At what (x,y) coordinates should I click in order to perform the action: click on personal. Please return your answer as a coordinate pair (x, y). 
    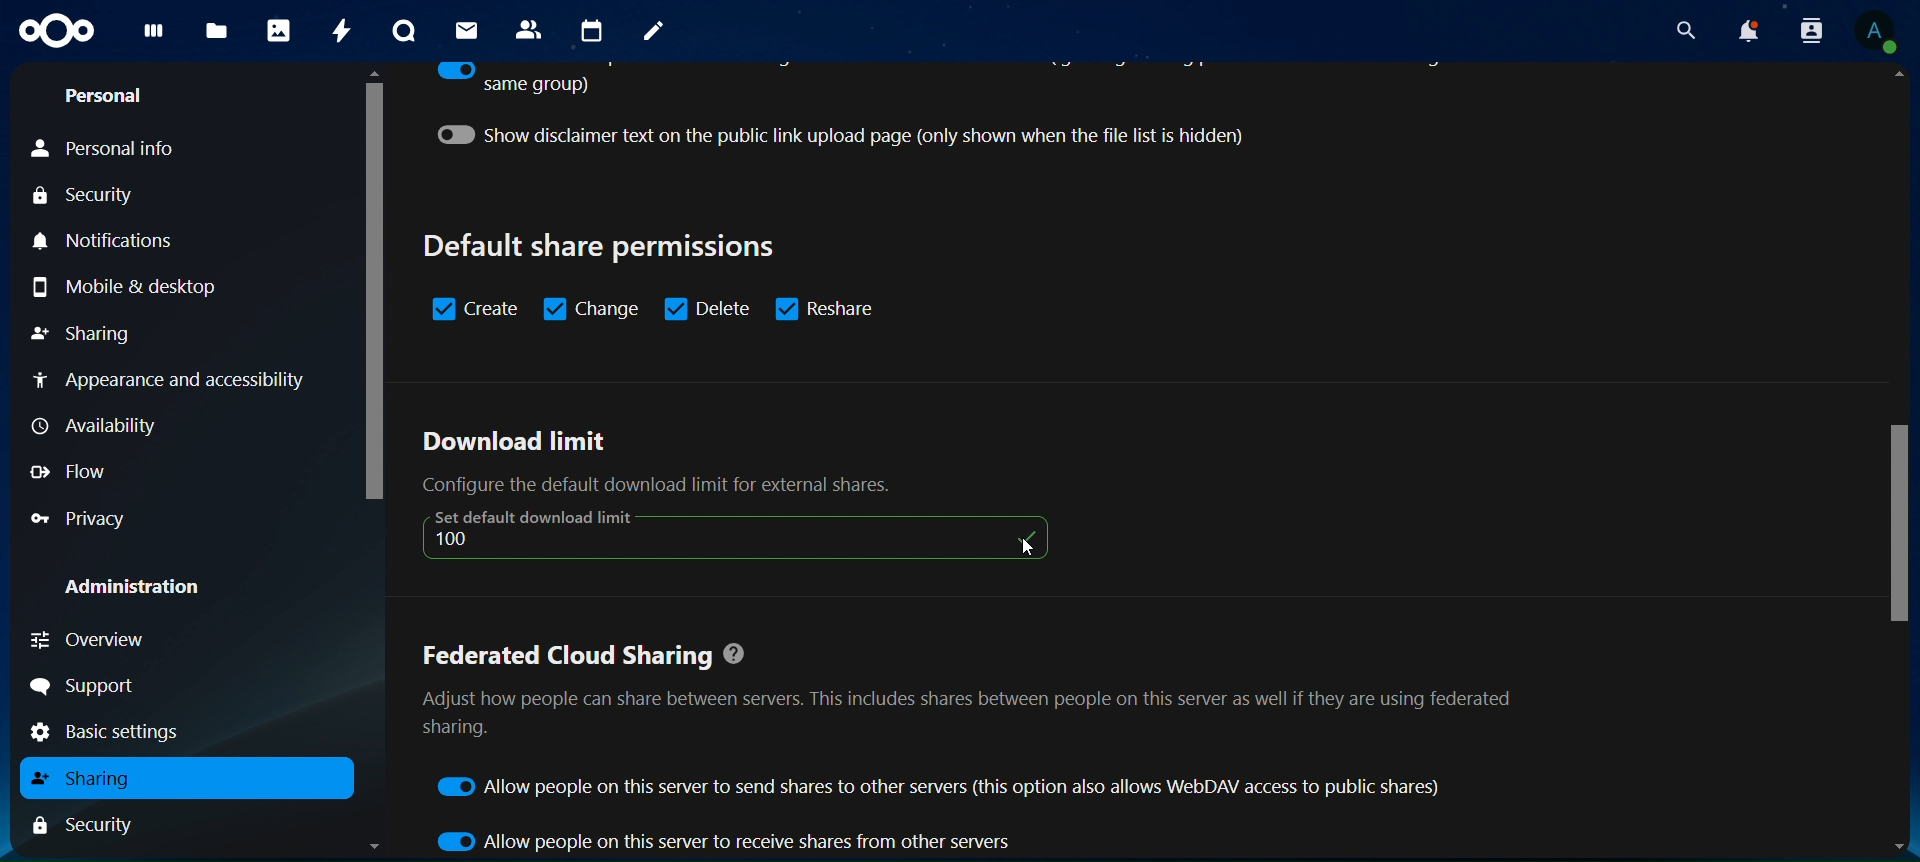
    Looking at the image, I should click on (108, 94).